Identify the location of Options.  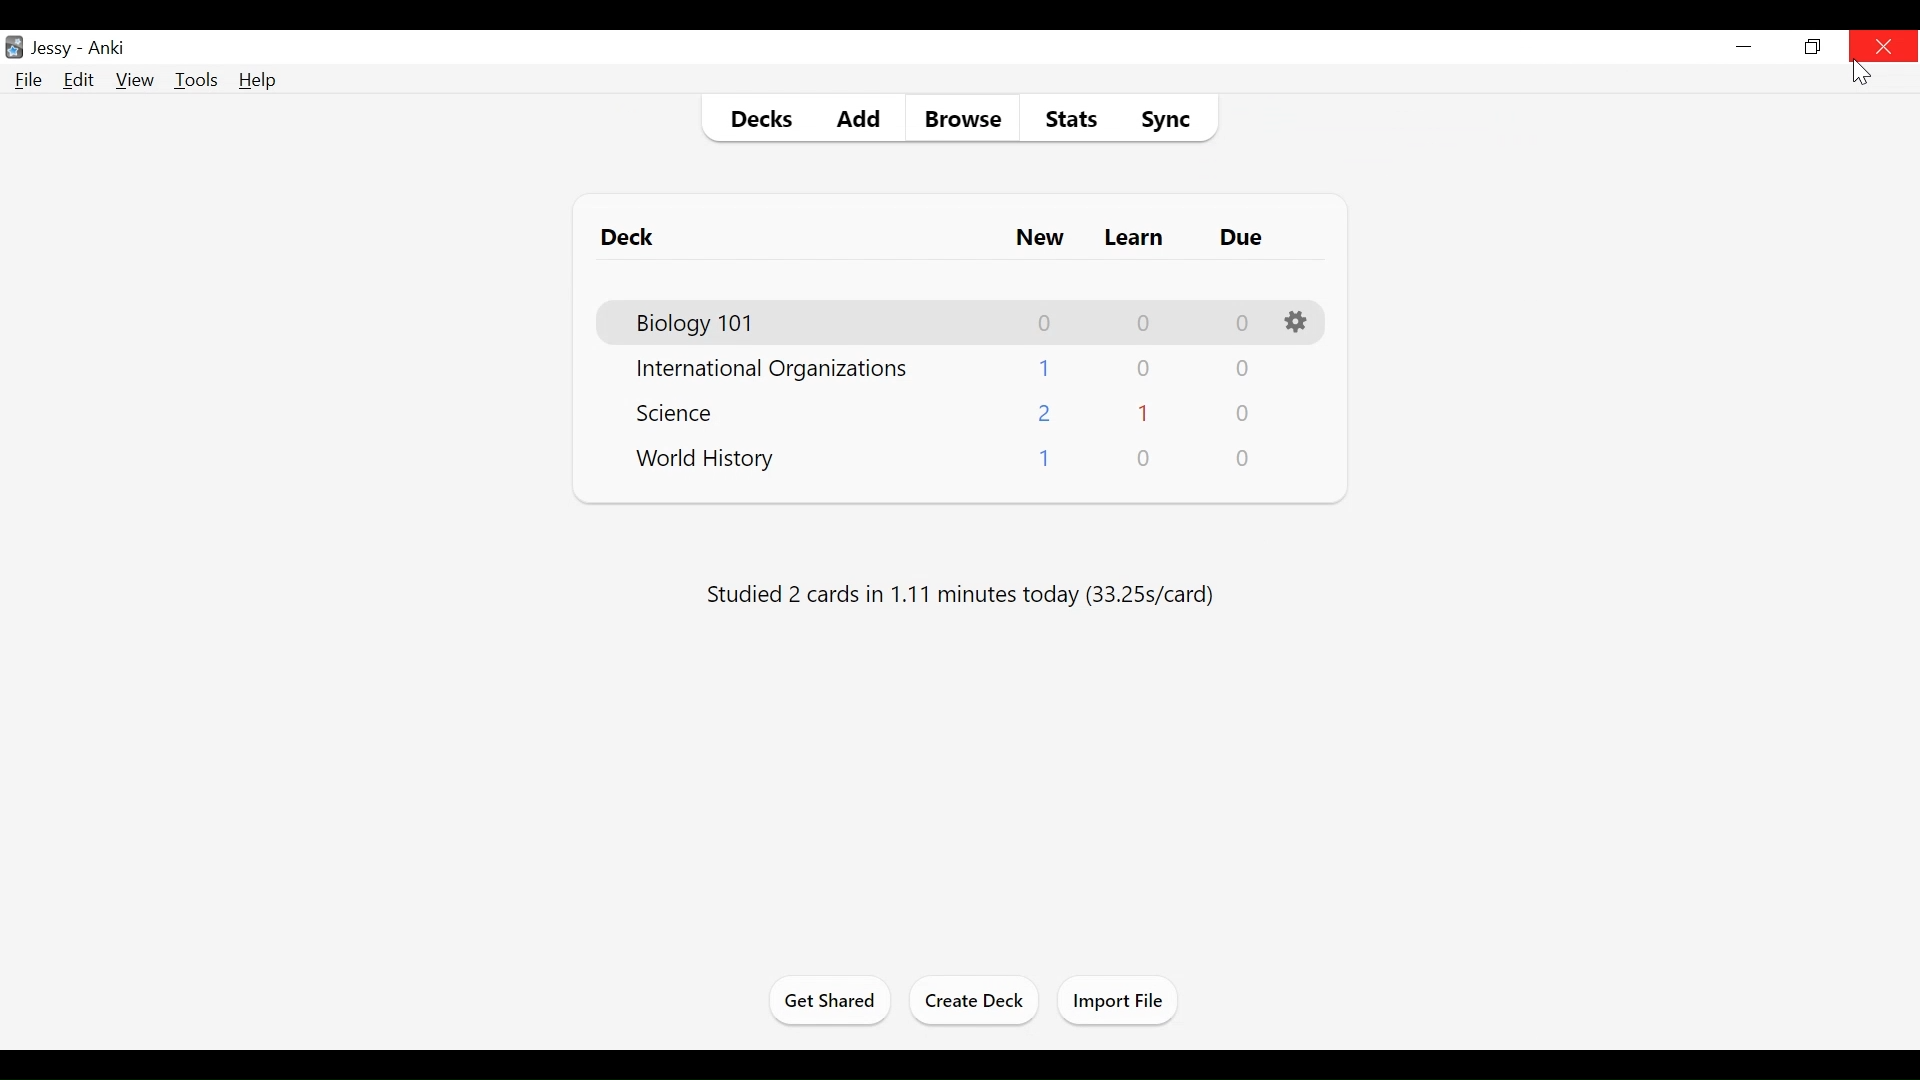
(1298, 322).